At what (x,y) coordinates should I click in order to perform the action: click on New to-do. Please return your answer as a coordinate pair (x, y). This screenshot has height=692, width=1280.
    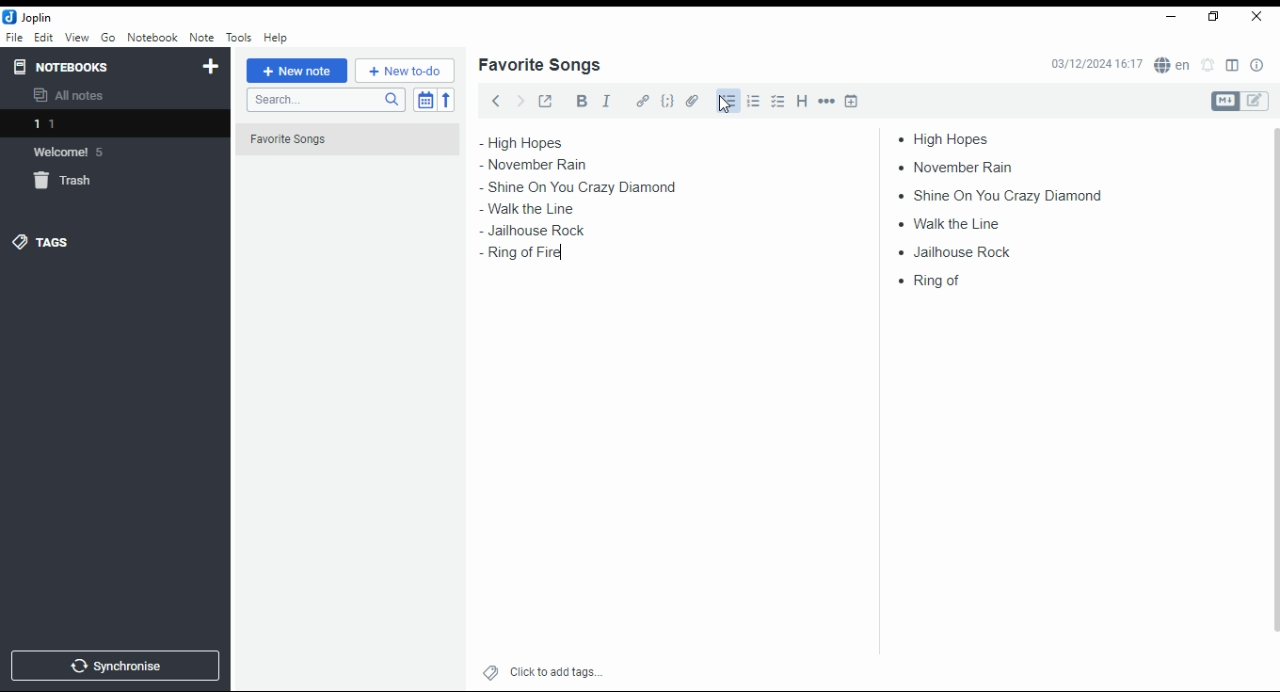
    Looking at the image, I should click on (405, 71).